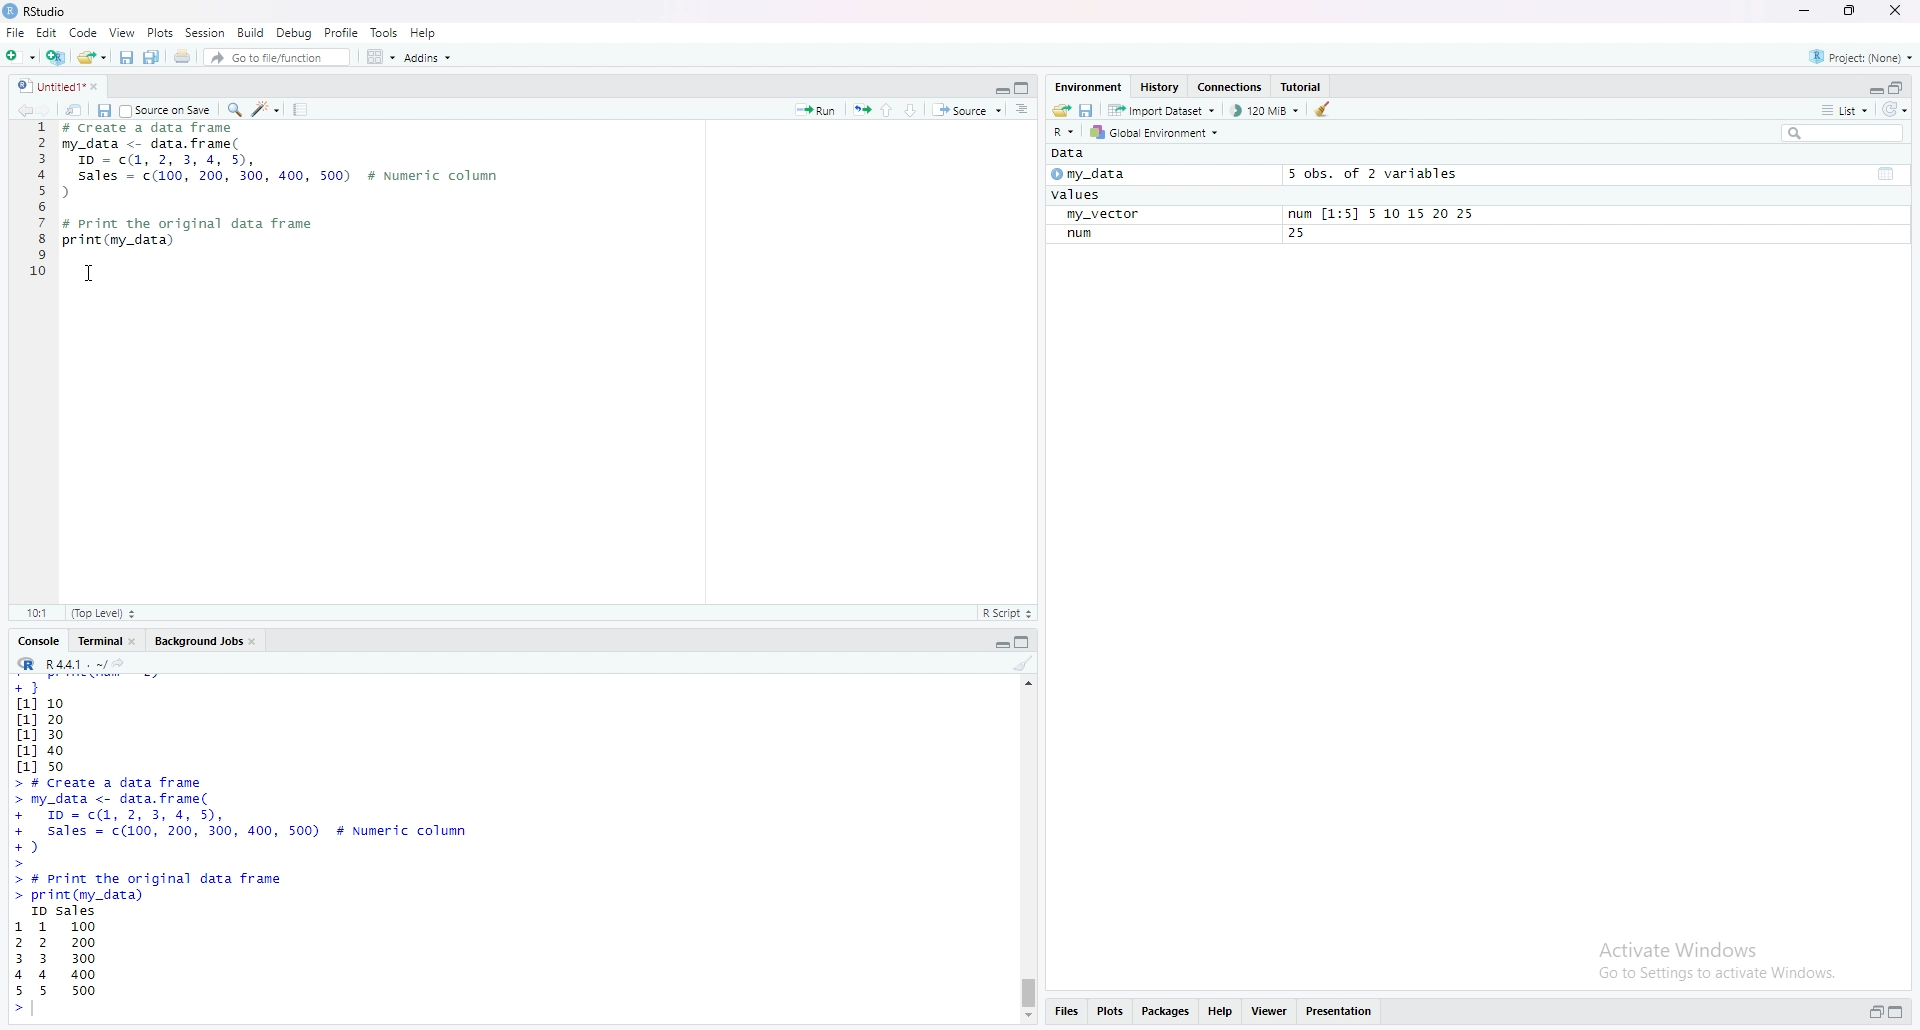 The image size is (1920, 1030). I want to click on table, so click(1887, 173).